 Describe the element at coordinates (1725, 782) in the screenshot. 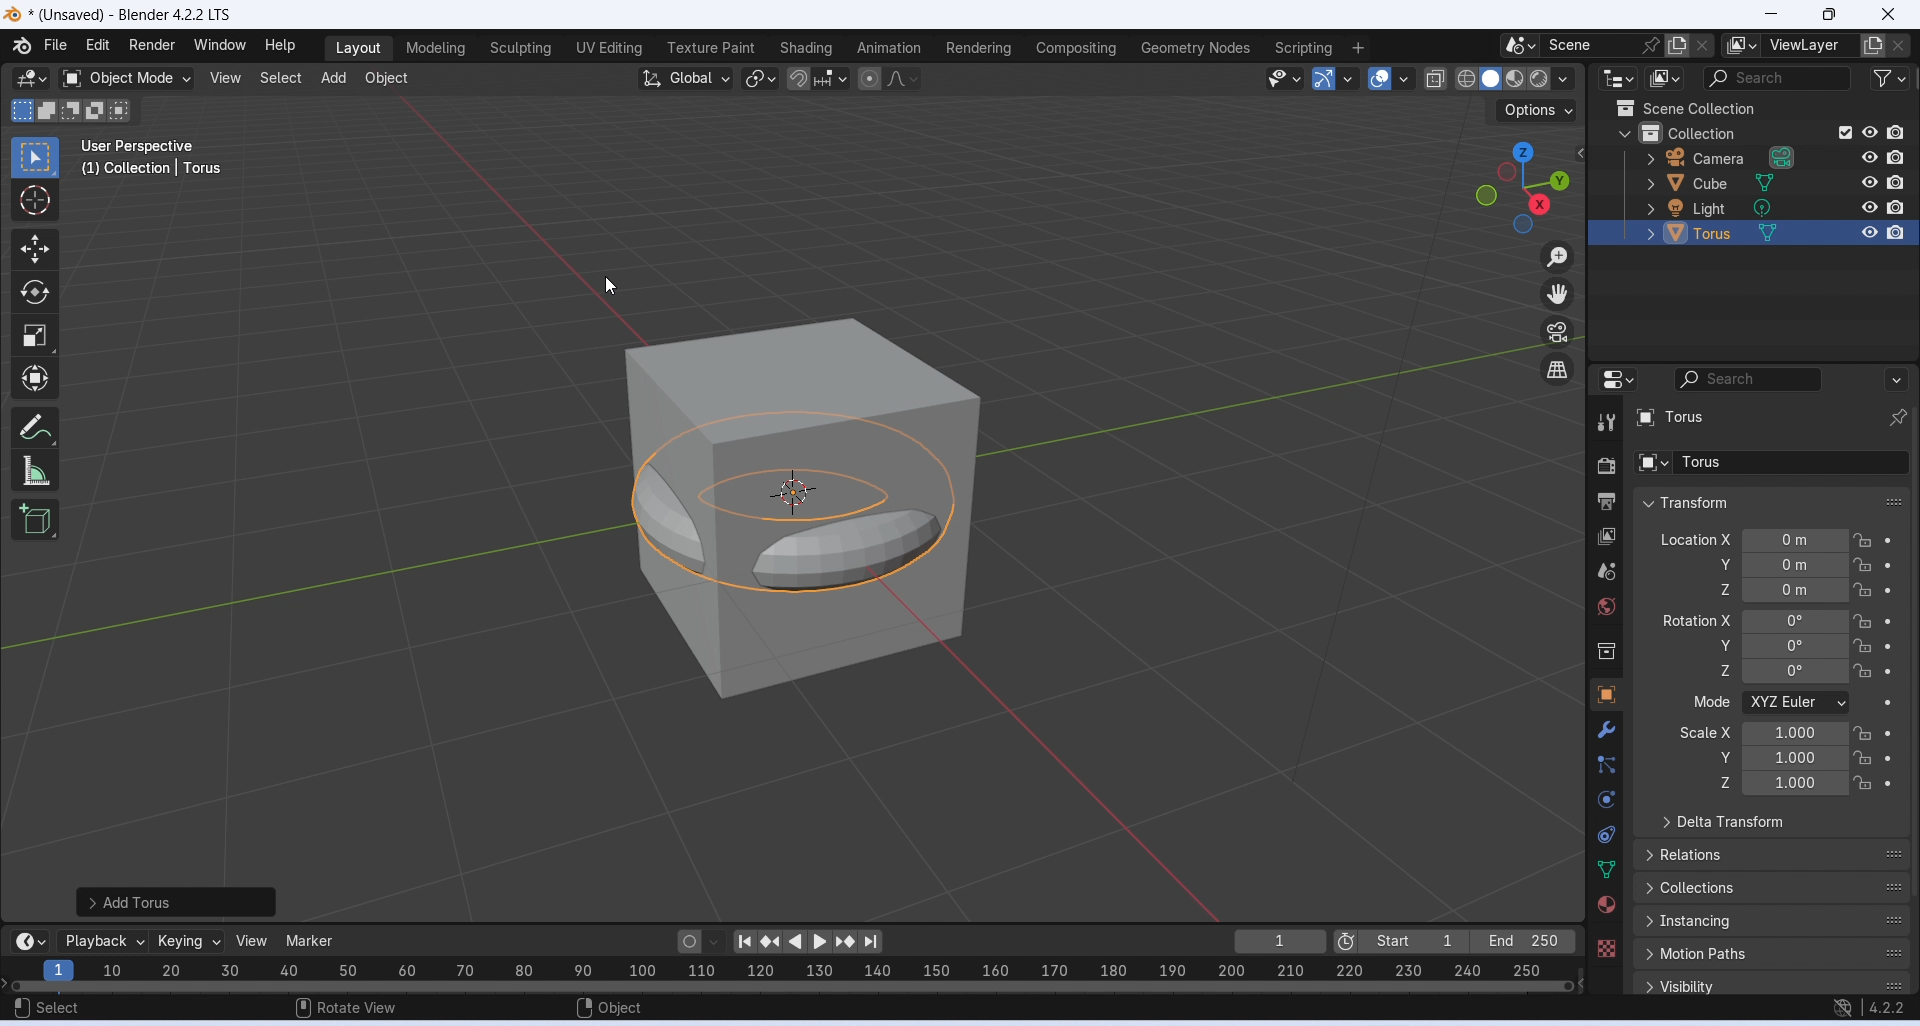

I see `Scale  Z` at that location.